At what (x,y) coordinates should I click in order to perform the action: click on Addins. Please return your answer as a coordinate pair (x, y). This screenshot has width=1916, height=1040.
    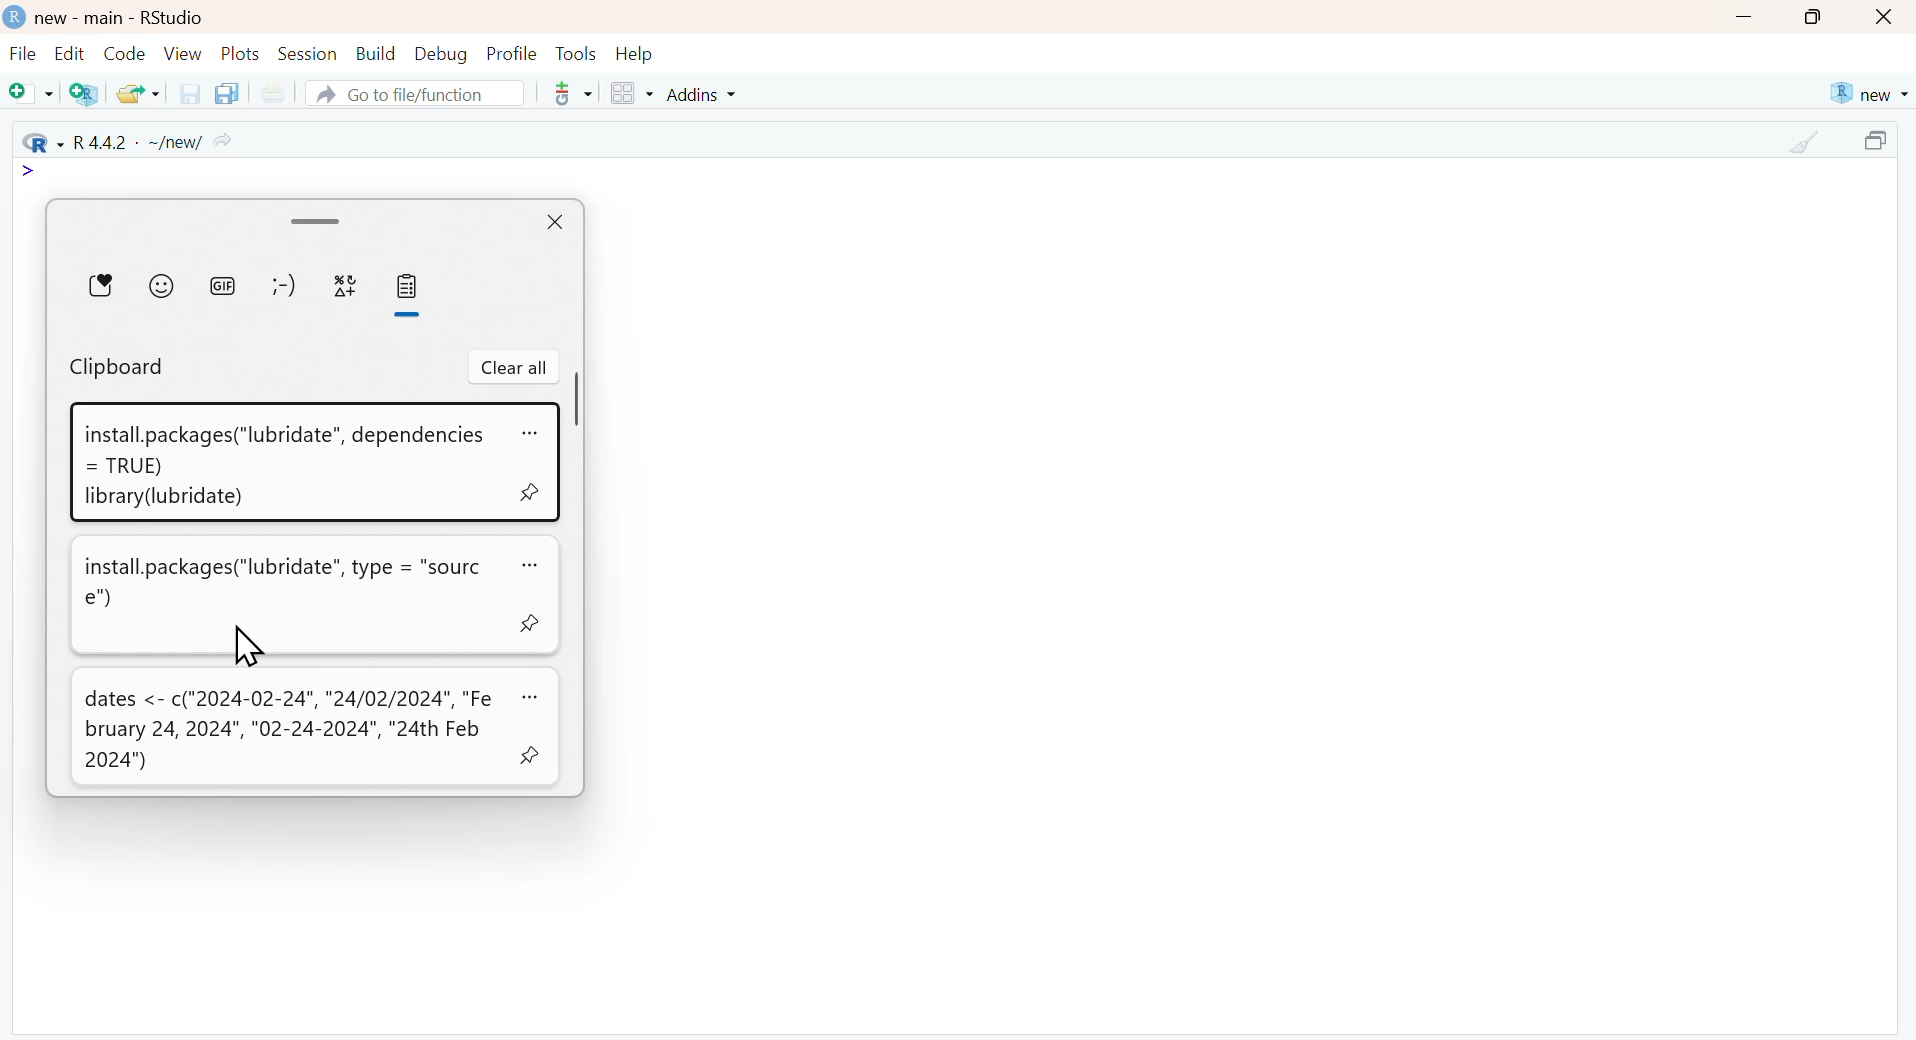
    Looking at the image, I should click on (705, 94).